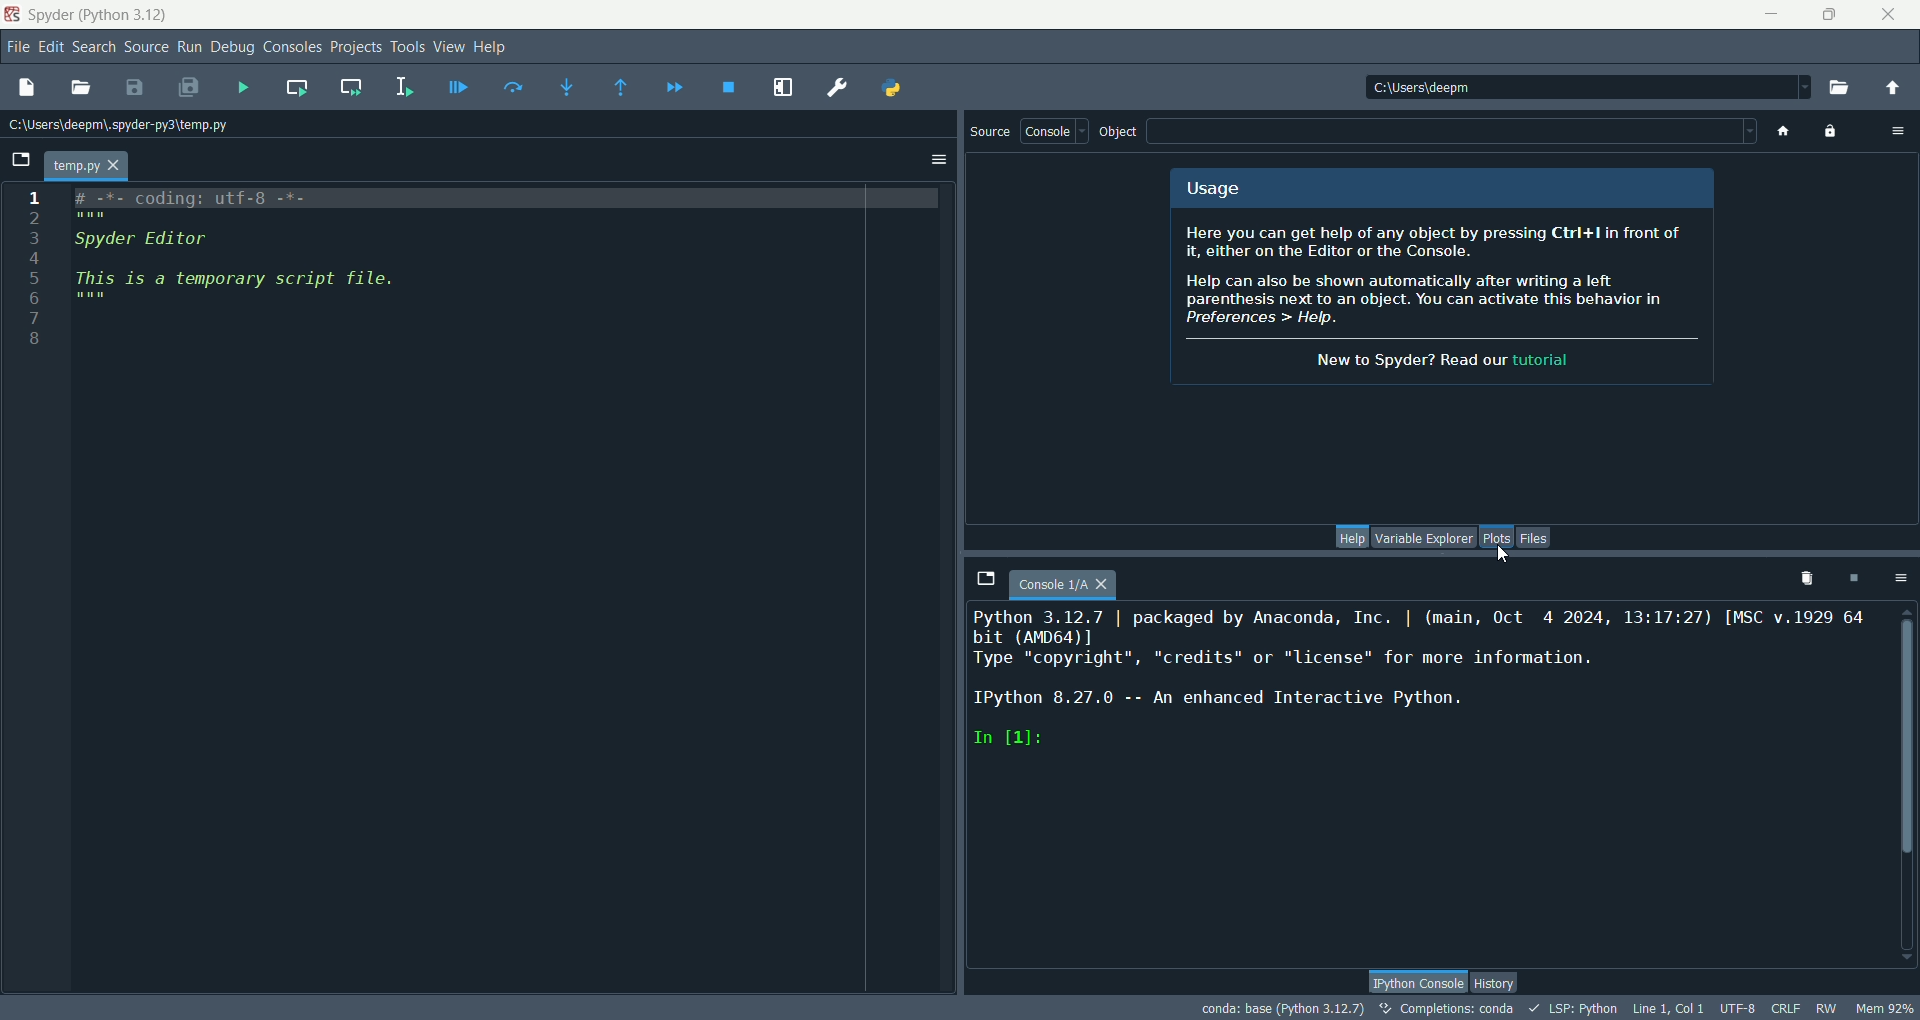 This screenshot has height=1020, width=1920. I want to click on help, so click(492, 47).